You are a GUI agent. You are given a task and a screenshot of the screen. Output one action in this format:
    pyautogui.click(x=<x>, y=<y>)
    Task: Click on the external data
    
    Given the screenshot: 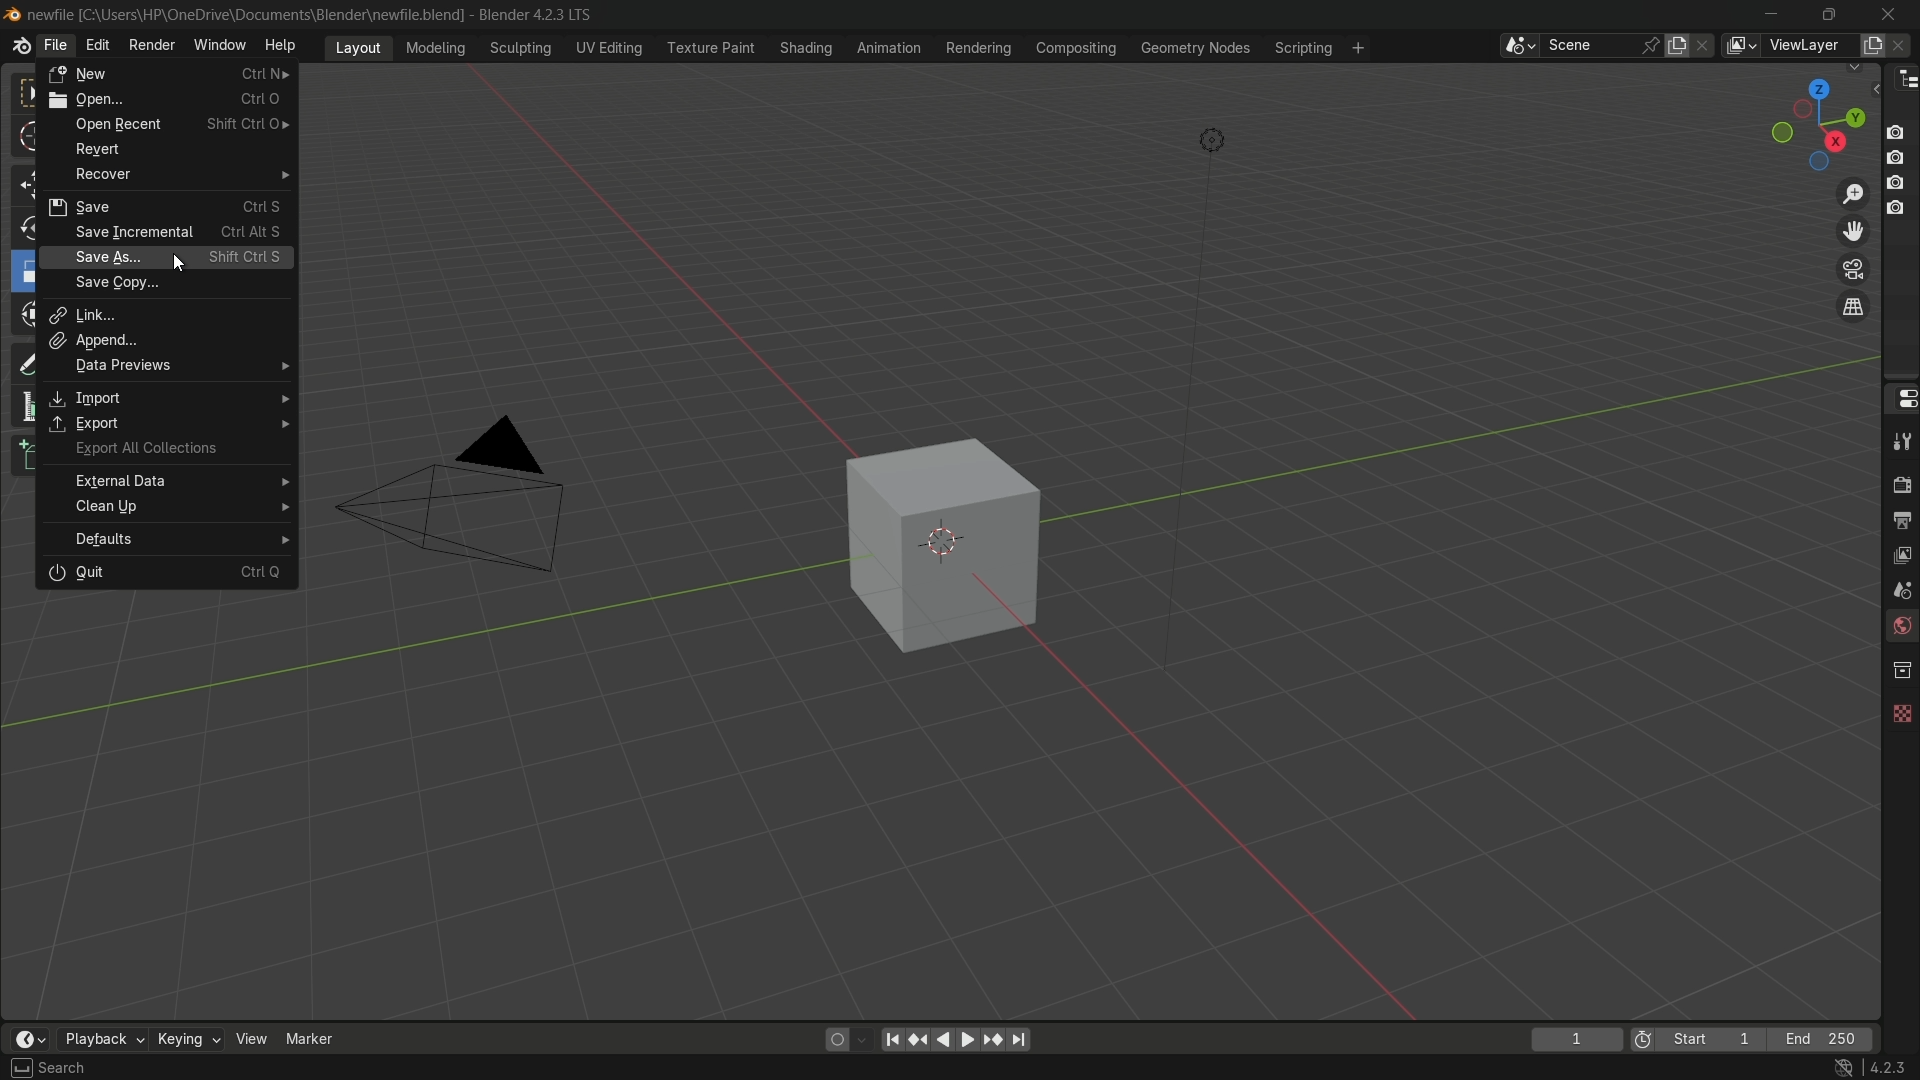 What is the action you would take?
    pyautogui.click(x=165, y=480)
    